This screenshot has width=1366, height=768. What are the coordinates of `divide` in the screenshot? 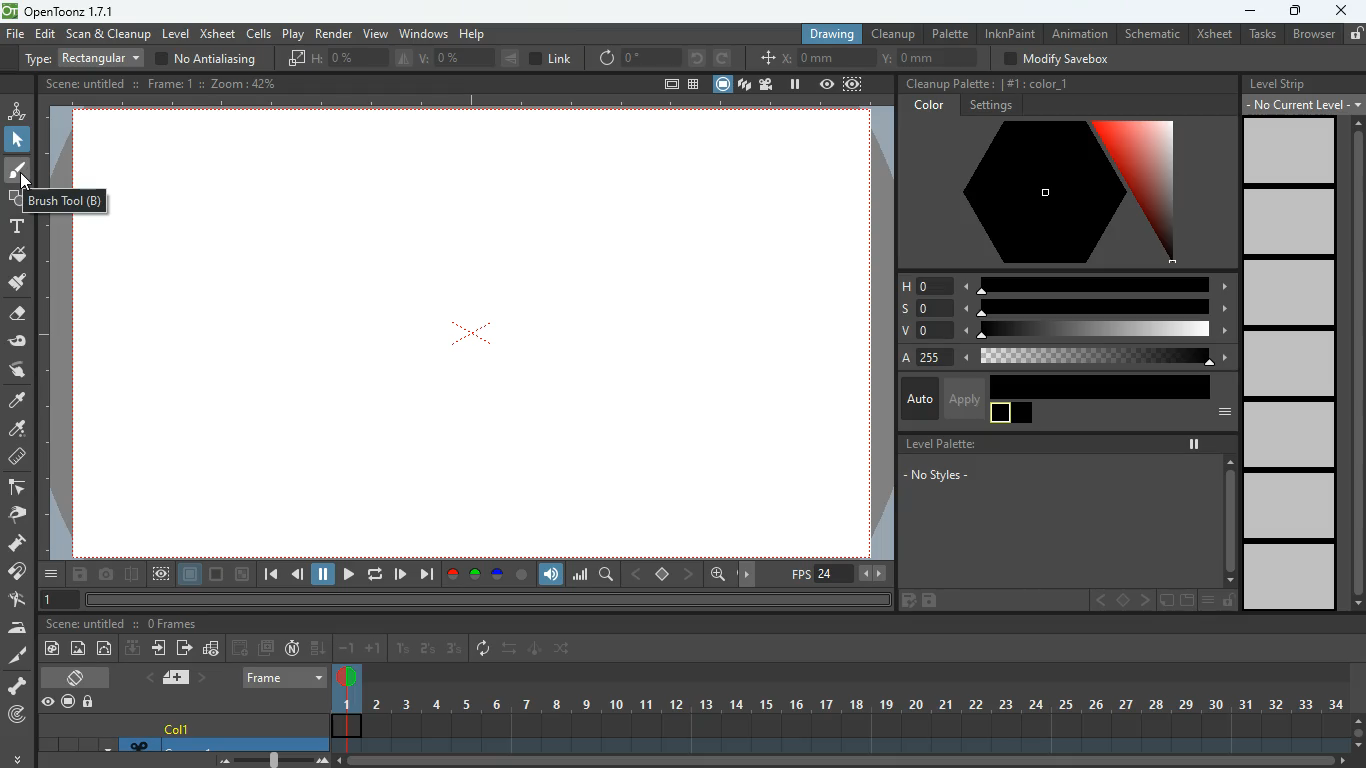 It's located at (133, 577).